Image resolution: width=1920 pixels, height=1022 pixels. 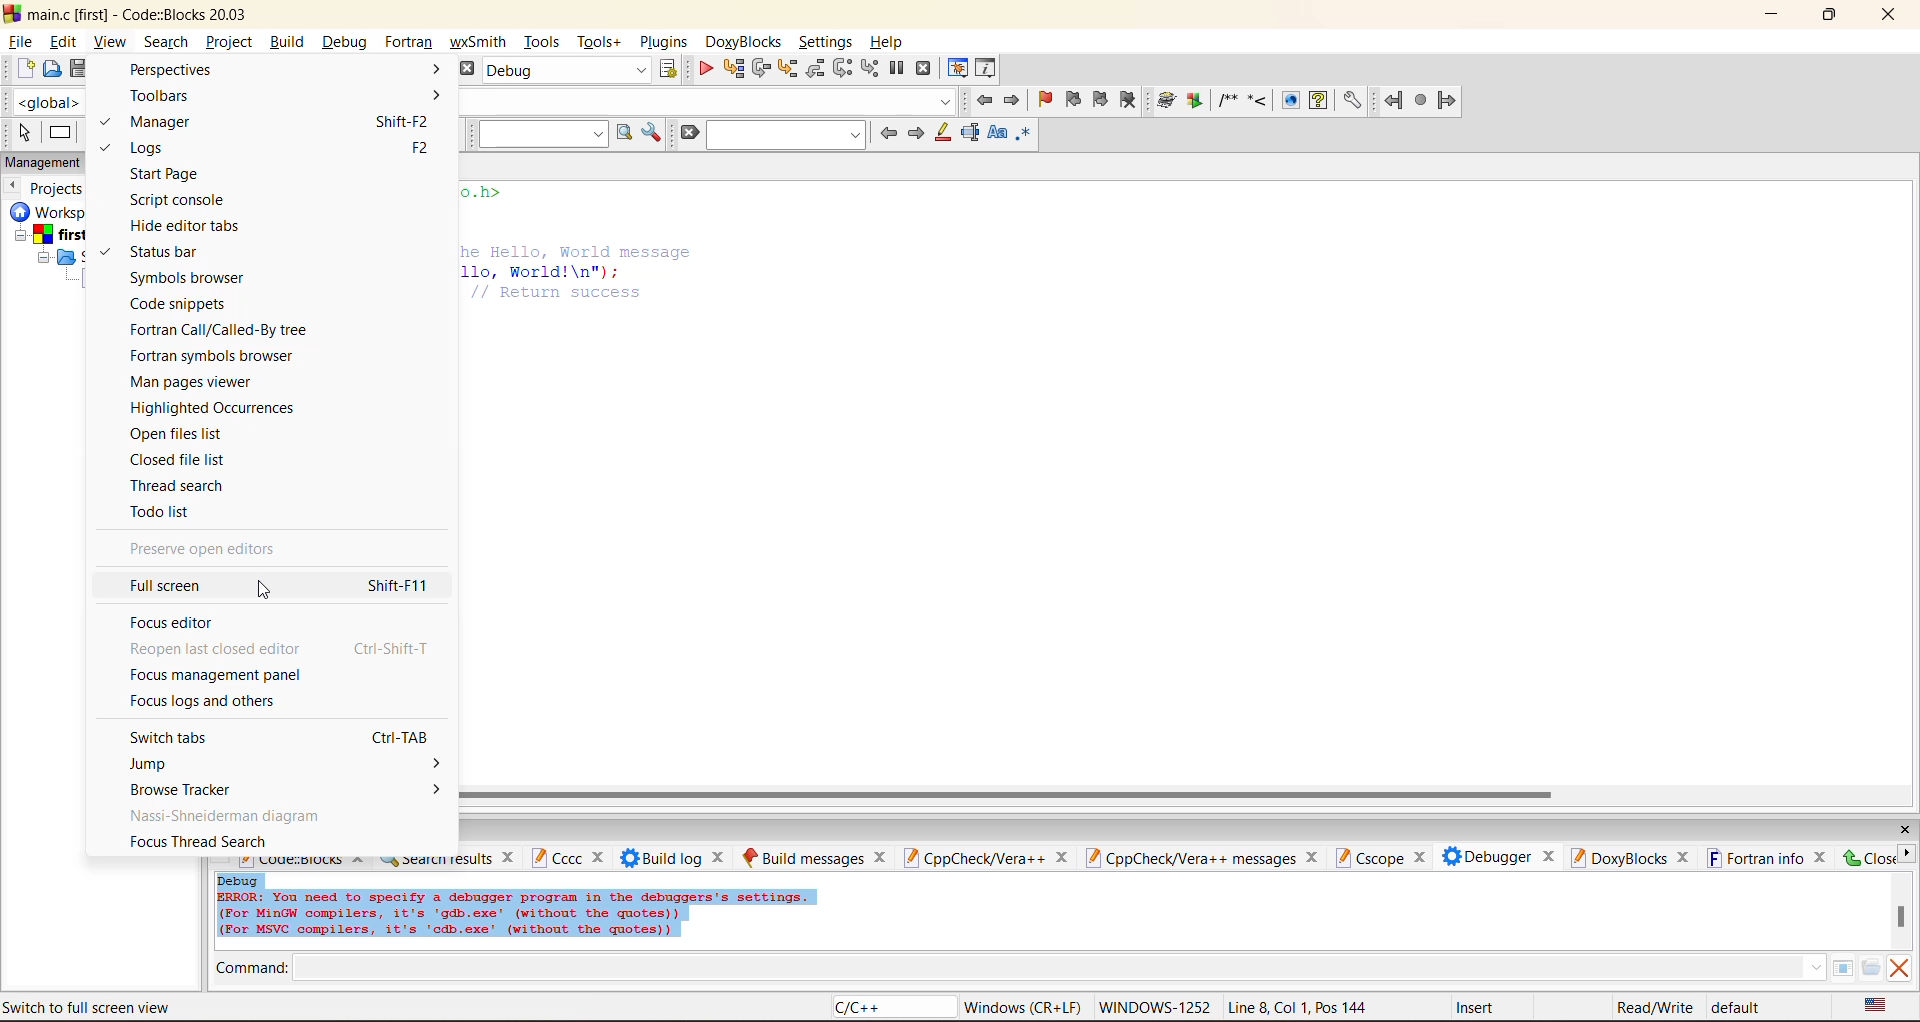 What do you see at coordinates (255, 969) in the screenshot?
I see `command` at bounding box center [255, 969].